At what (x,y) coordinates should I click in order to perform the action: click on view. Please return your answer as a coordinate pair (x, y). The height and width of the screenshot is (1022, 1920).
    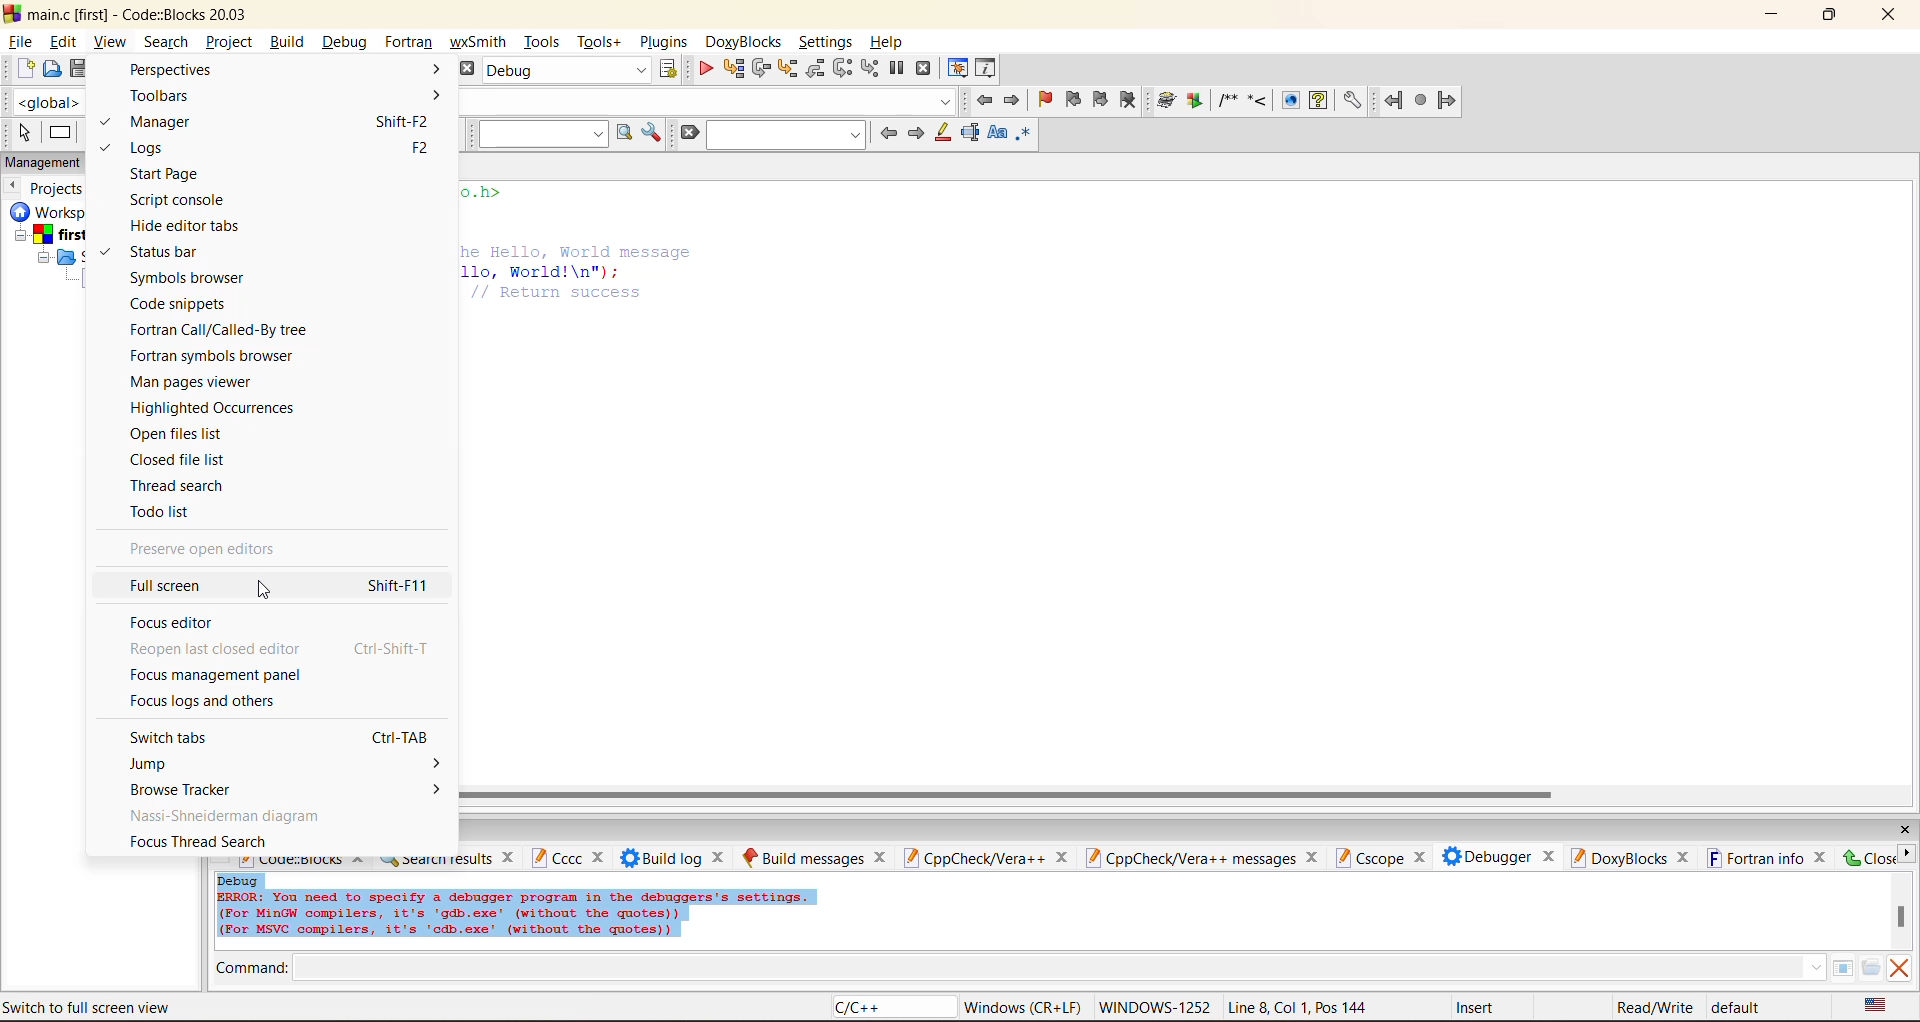
    Looking at the image, I should click on (108, 41).